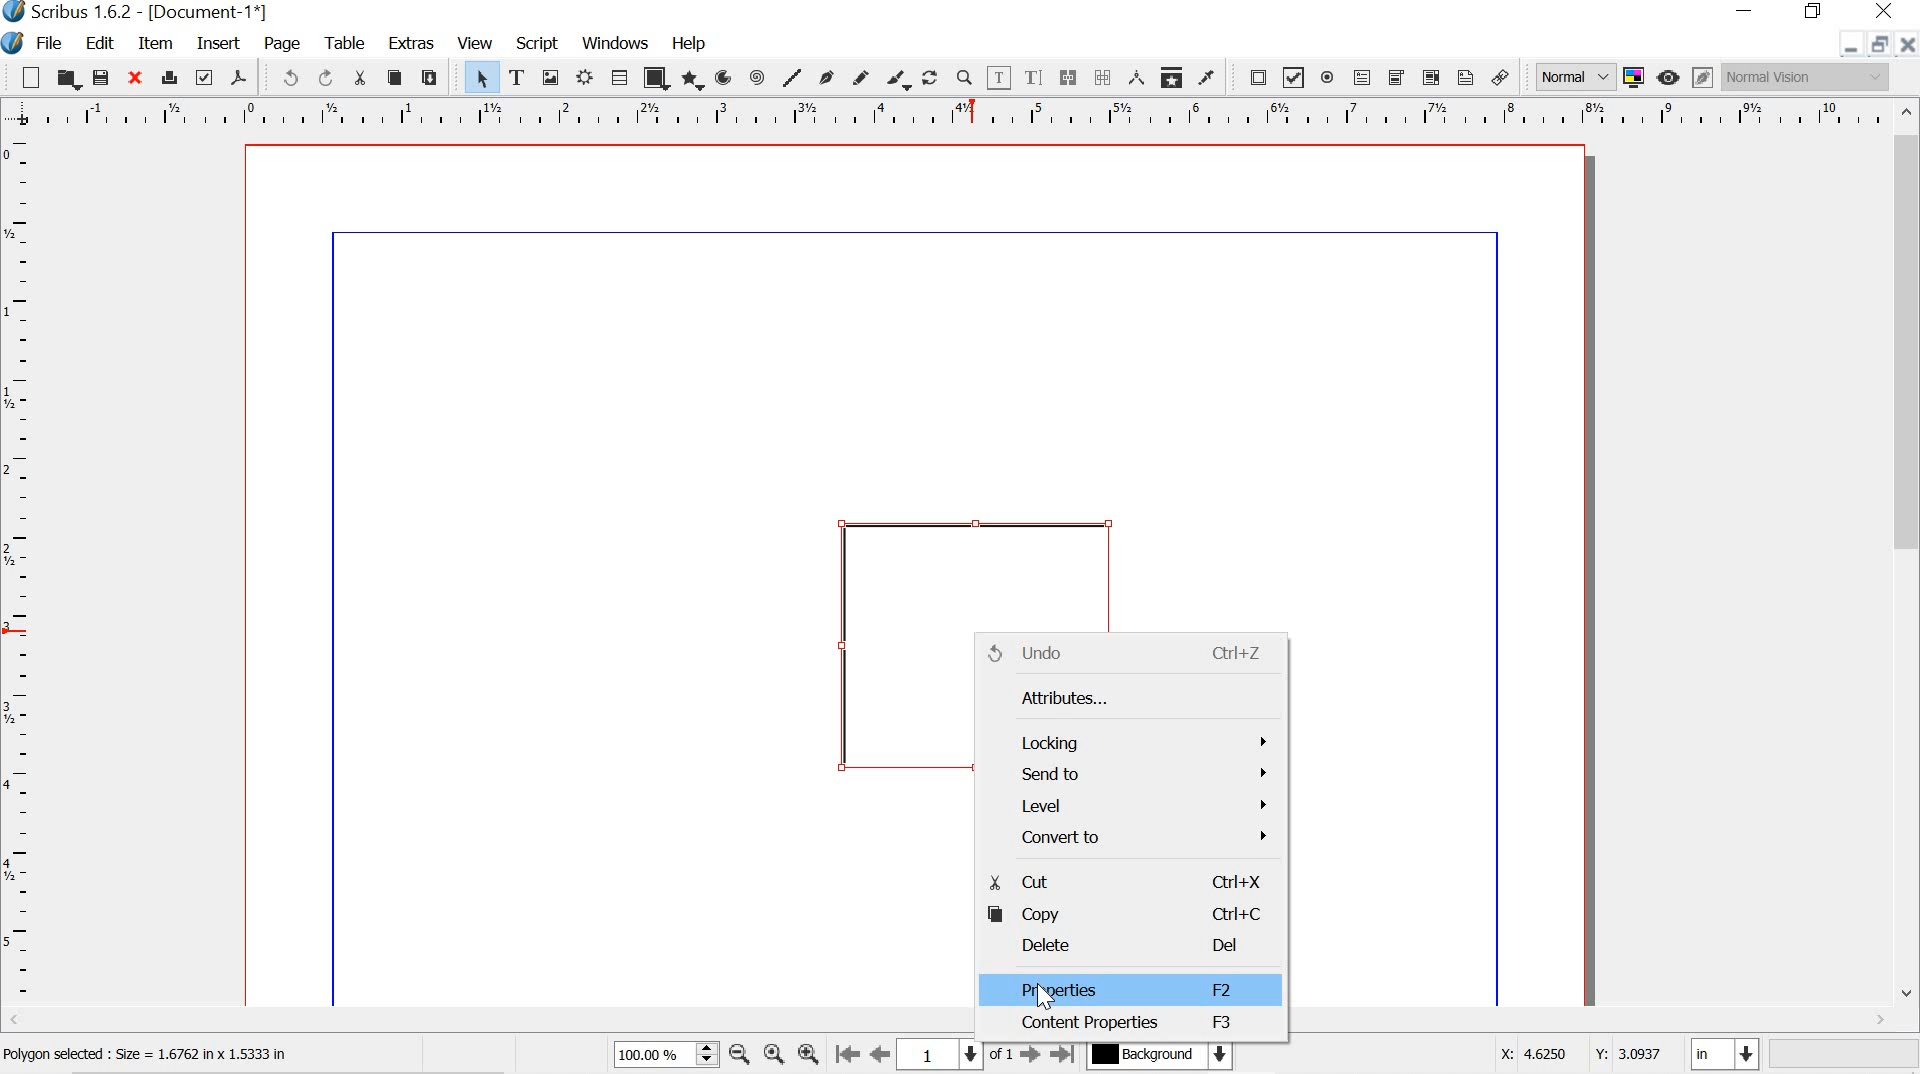  What do you see at coordinates (1579, 1051) in the screenshot?
I see `X: 4.6250 Y: 3.0937` at bounding box center [1579, 1051].